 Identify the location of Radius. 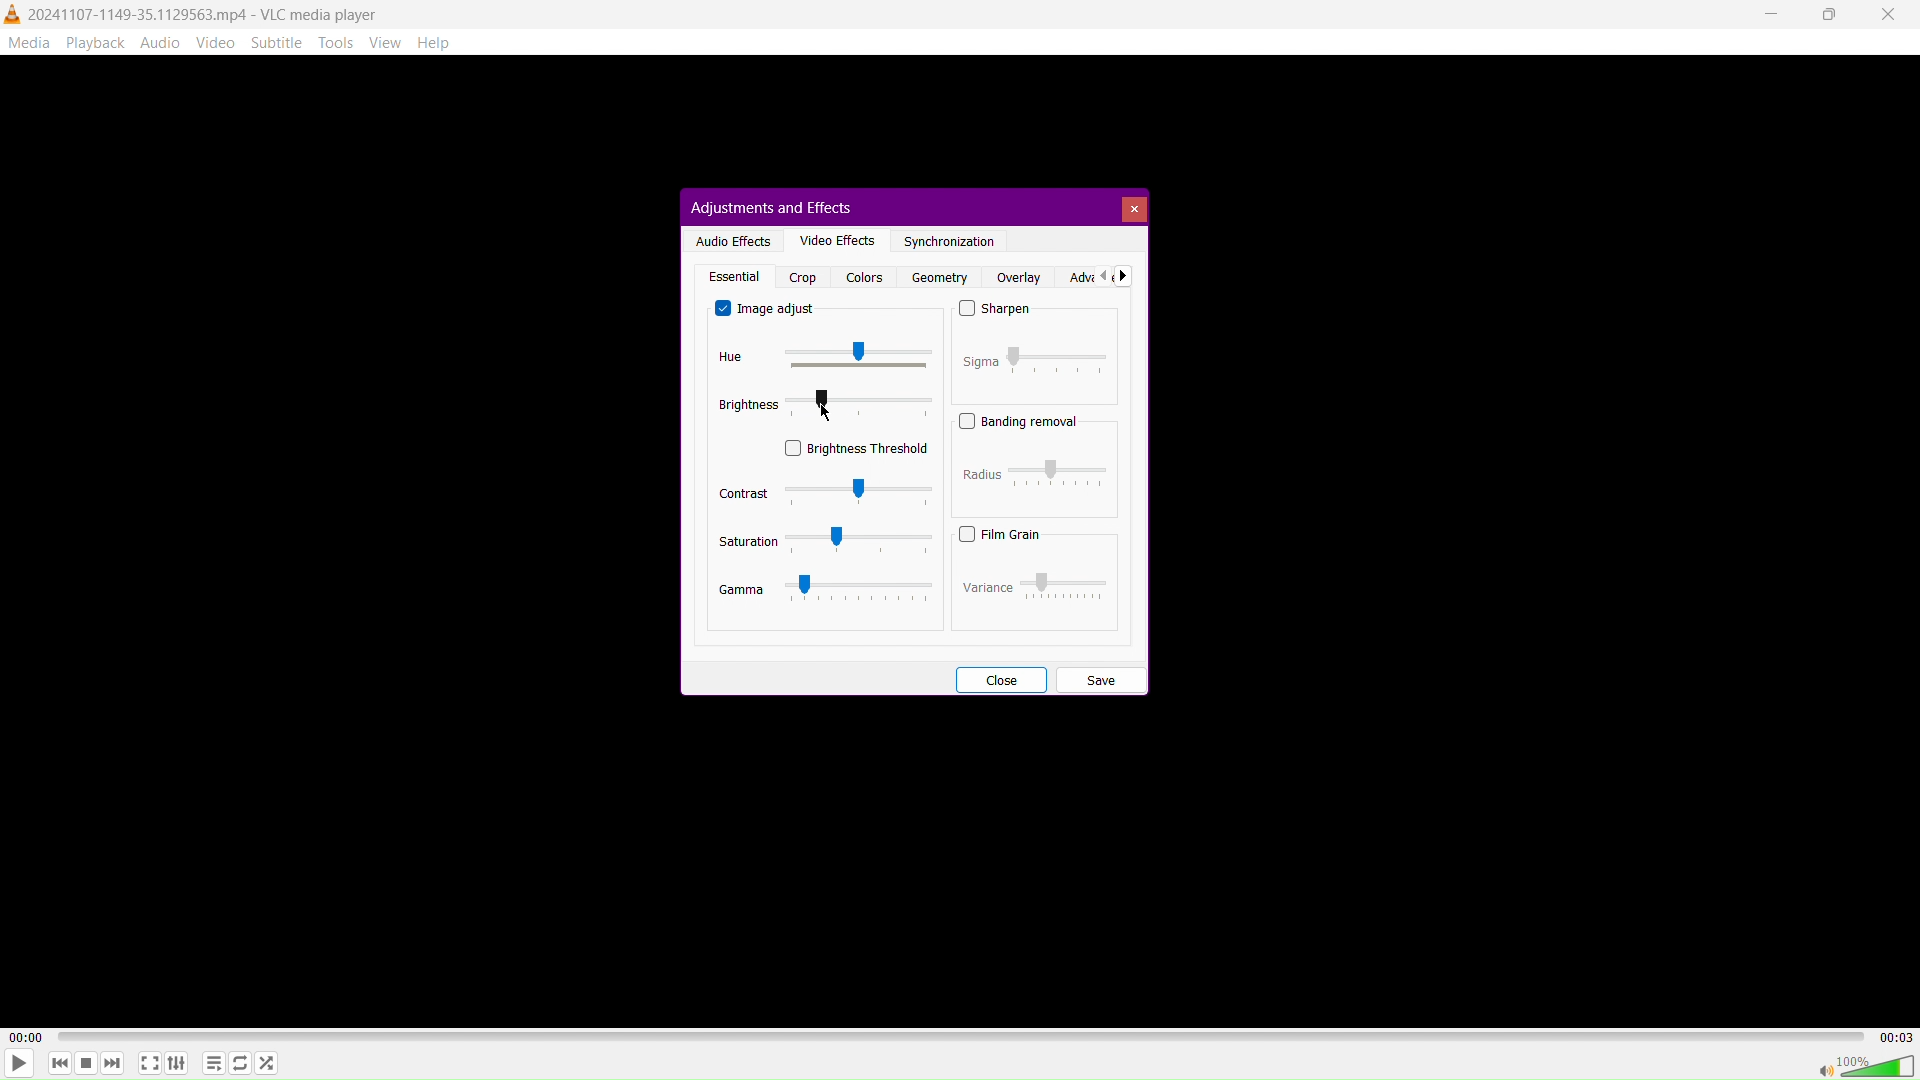
(1038, 472).